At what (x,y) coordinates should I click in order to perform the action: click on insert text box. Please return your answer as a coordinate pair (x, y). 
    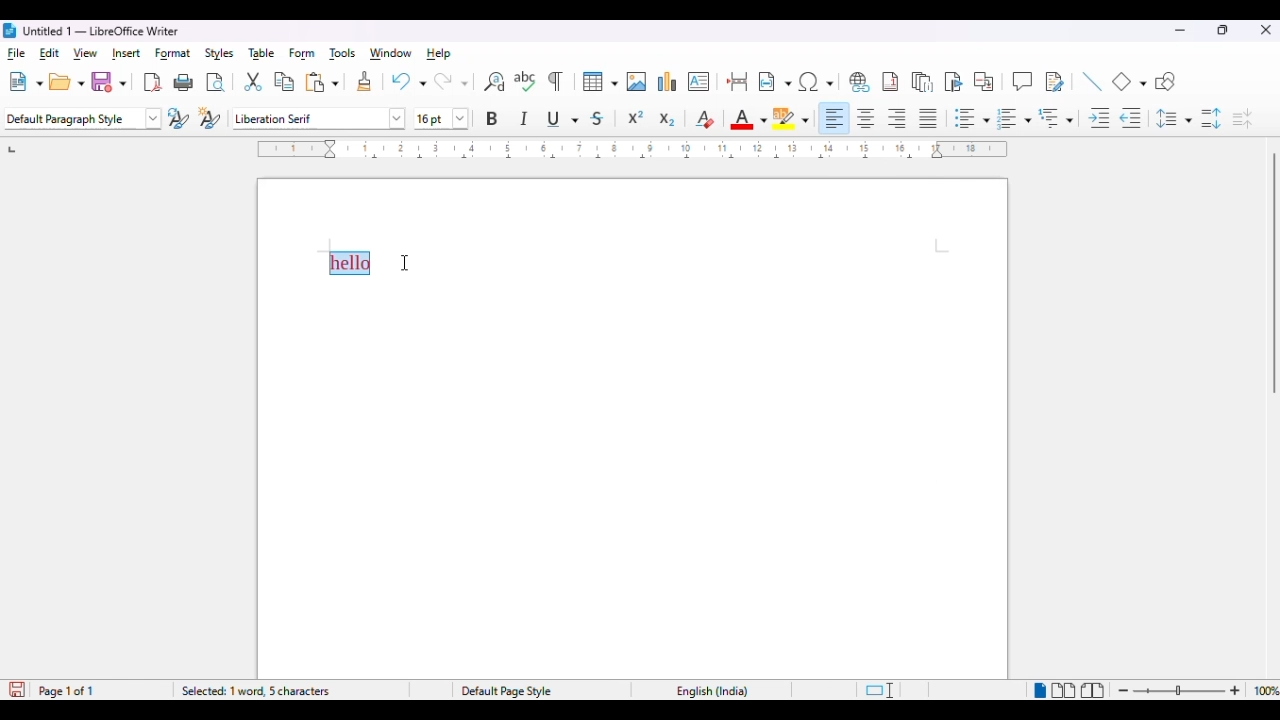
    Looking at the image, I should click on (698, 81).